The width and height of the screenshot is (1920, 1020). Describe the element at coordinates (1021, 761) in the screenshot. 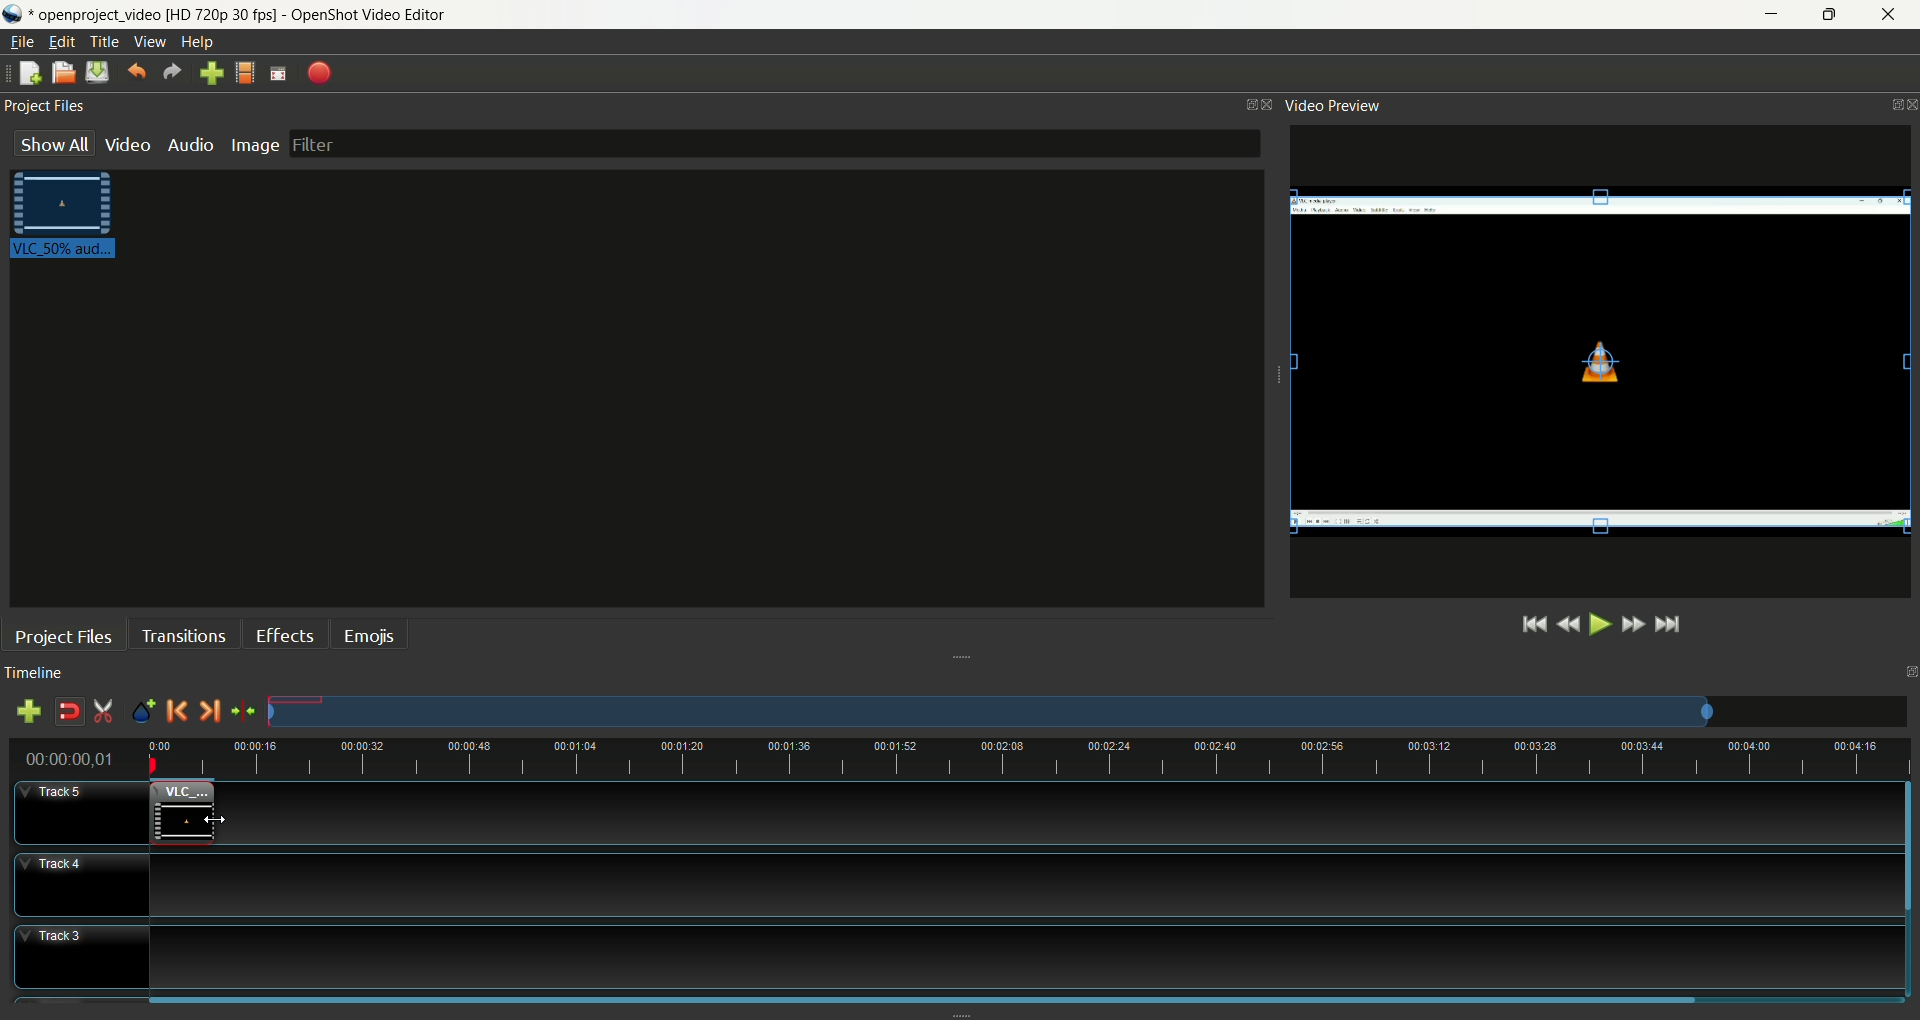

I see `zoom factor` at that location.